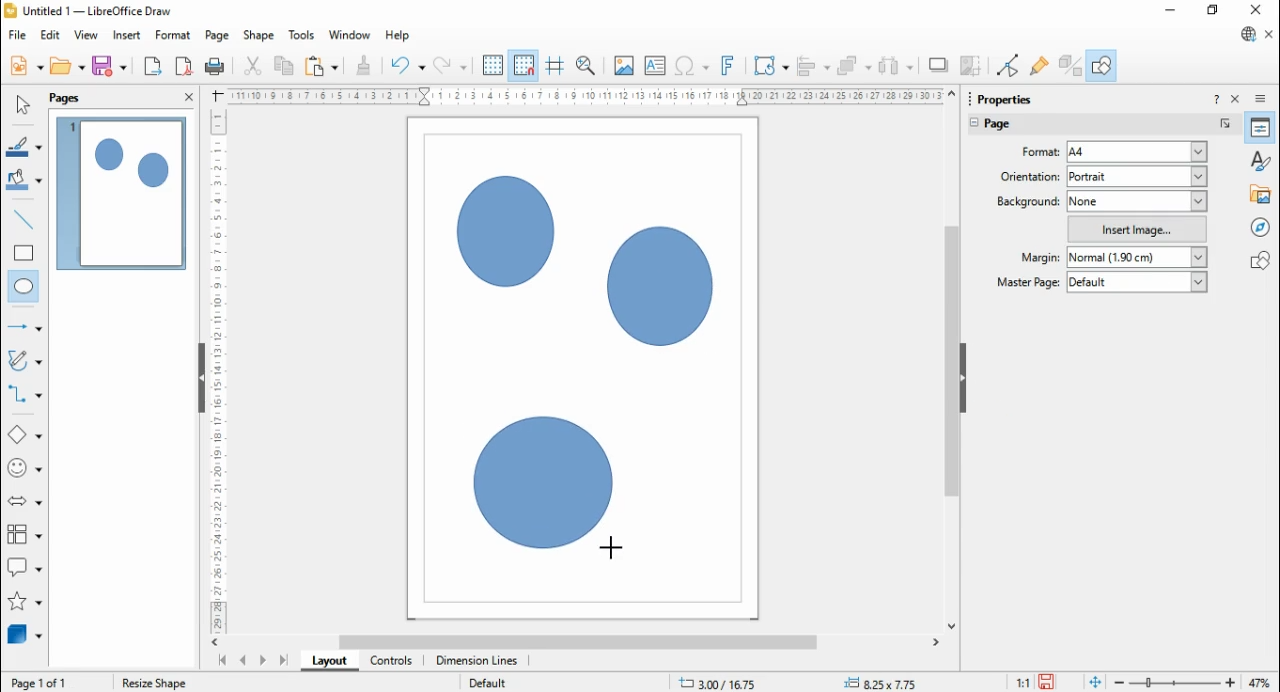 Image resolution: width=1280 pixels, height=692 pixels. I want to click on Circle shape, so click(504, 233).